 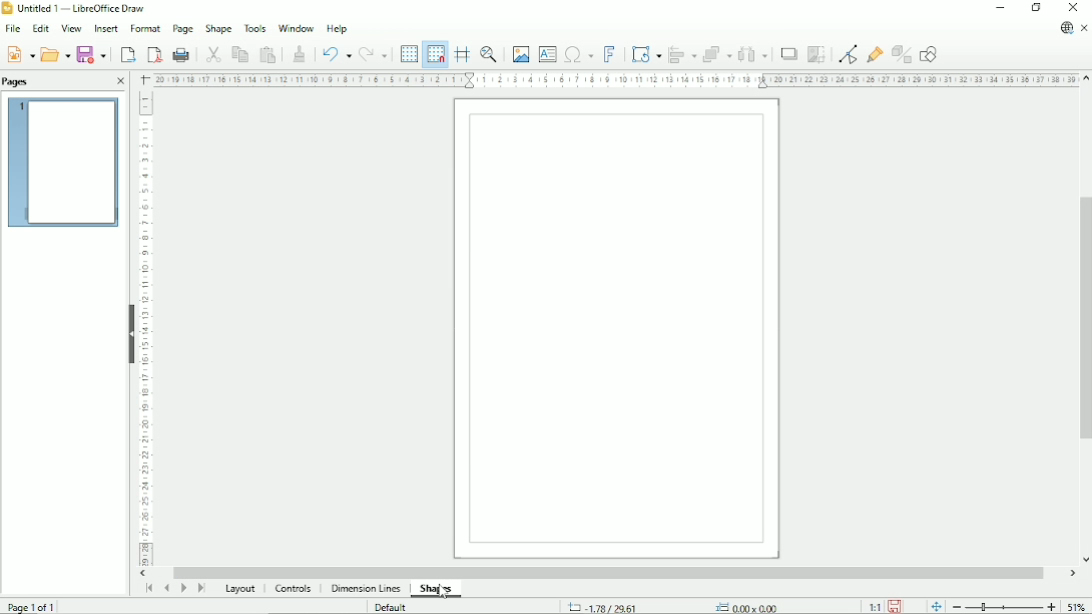 What do you see at coordinates (268, 54) in the screenshot?
I see `Paste` at bounding box center [268, 54].